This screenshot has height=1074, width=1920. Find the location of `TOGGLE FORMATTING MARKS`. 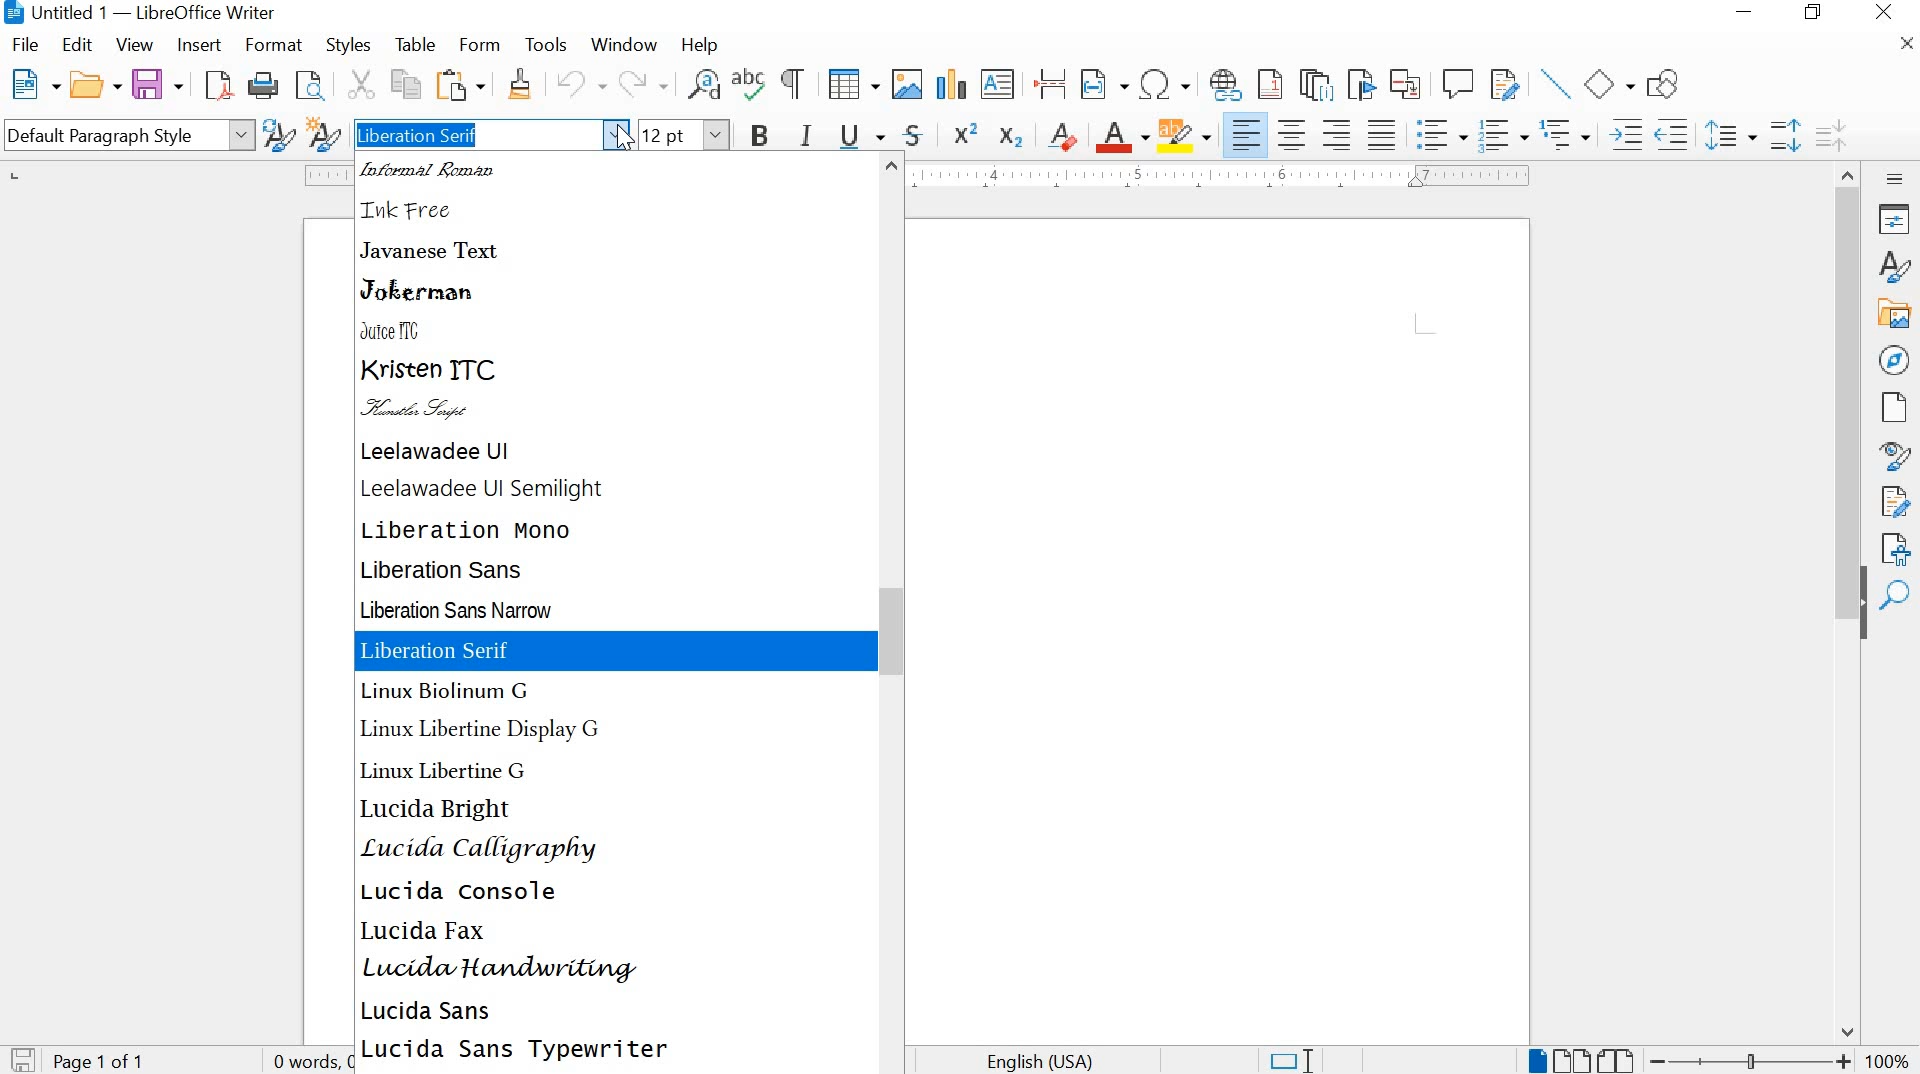

TOGGLE FORMATTING MARKS is located at coordinates (791, 84).